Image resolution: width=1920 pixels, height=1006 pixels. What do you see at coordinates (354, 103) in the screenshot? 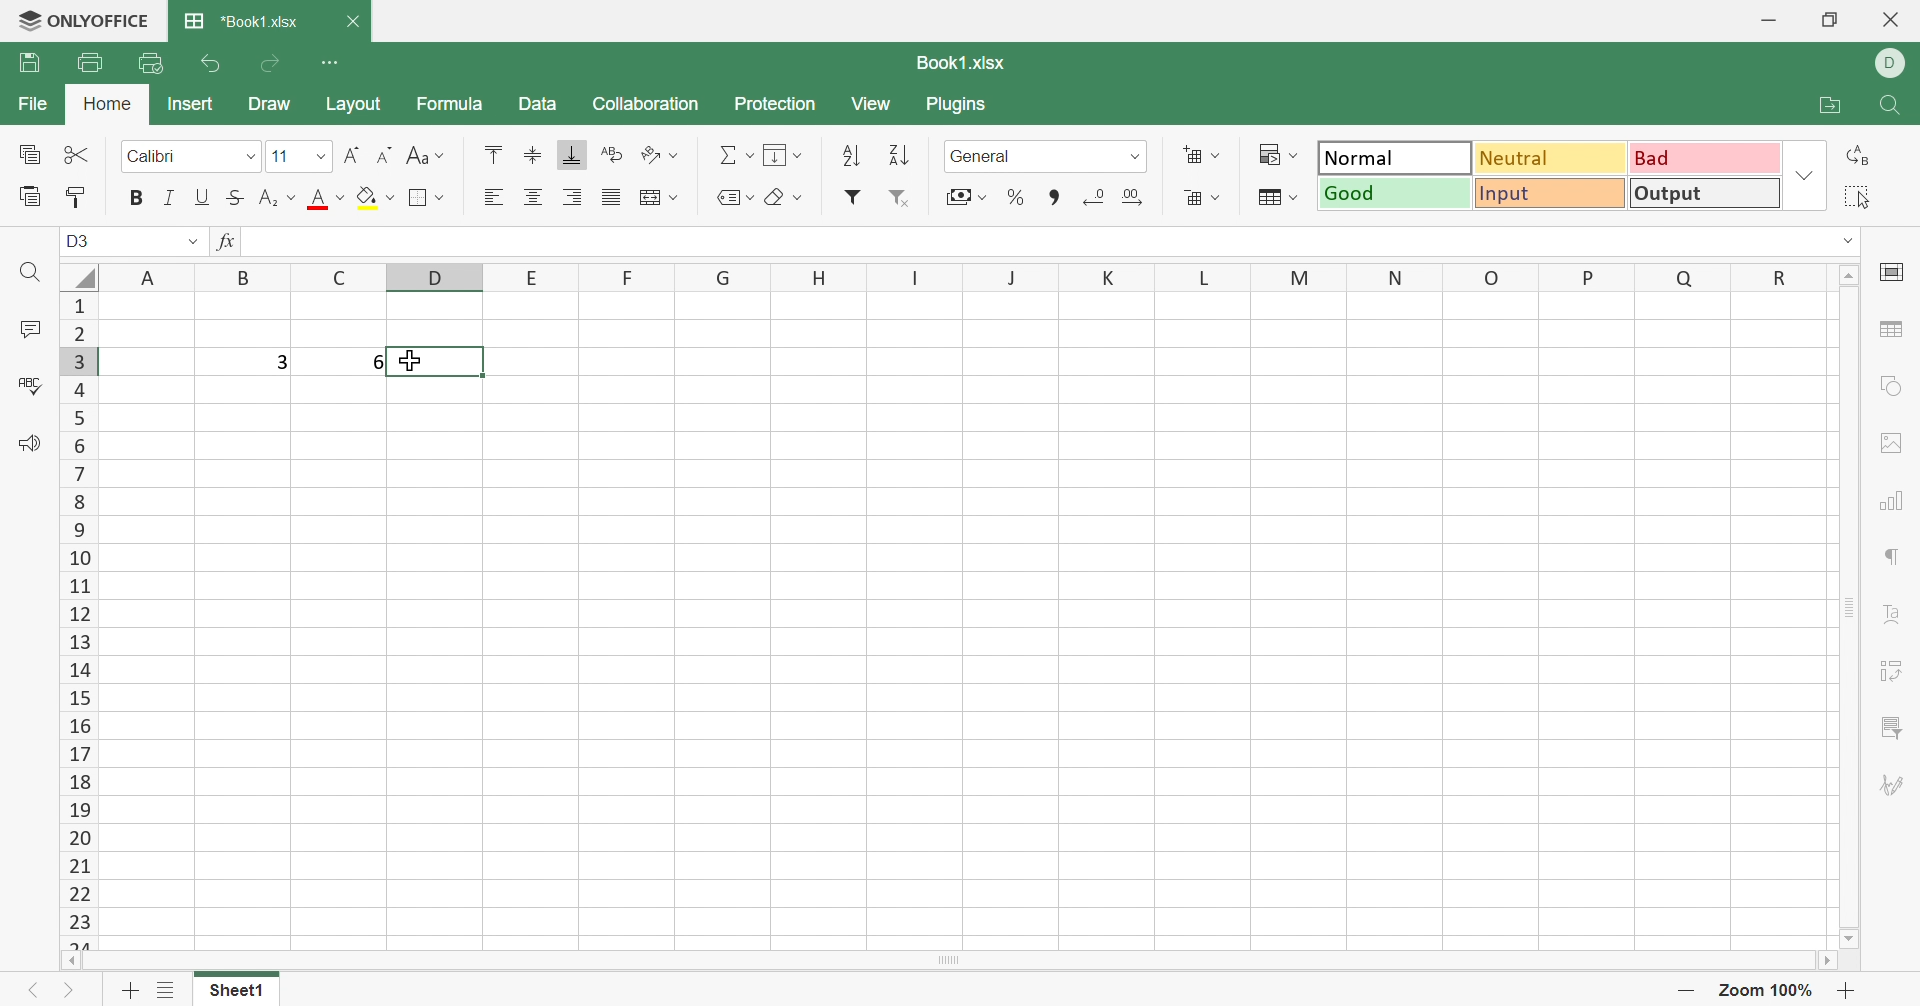
I see `Layout` at bounding box center [354, 103].